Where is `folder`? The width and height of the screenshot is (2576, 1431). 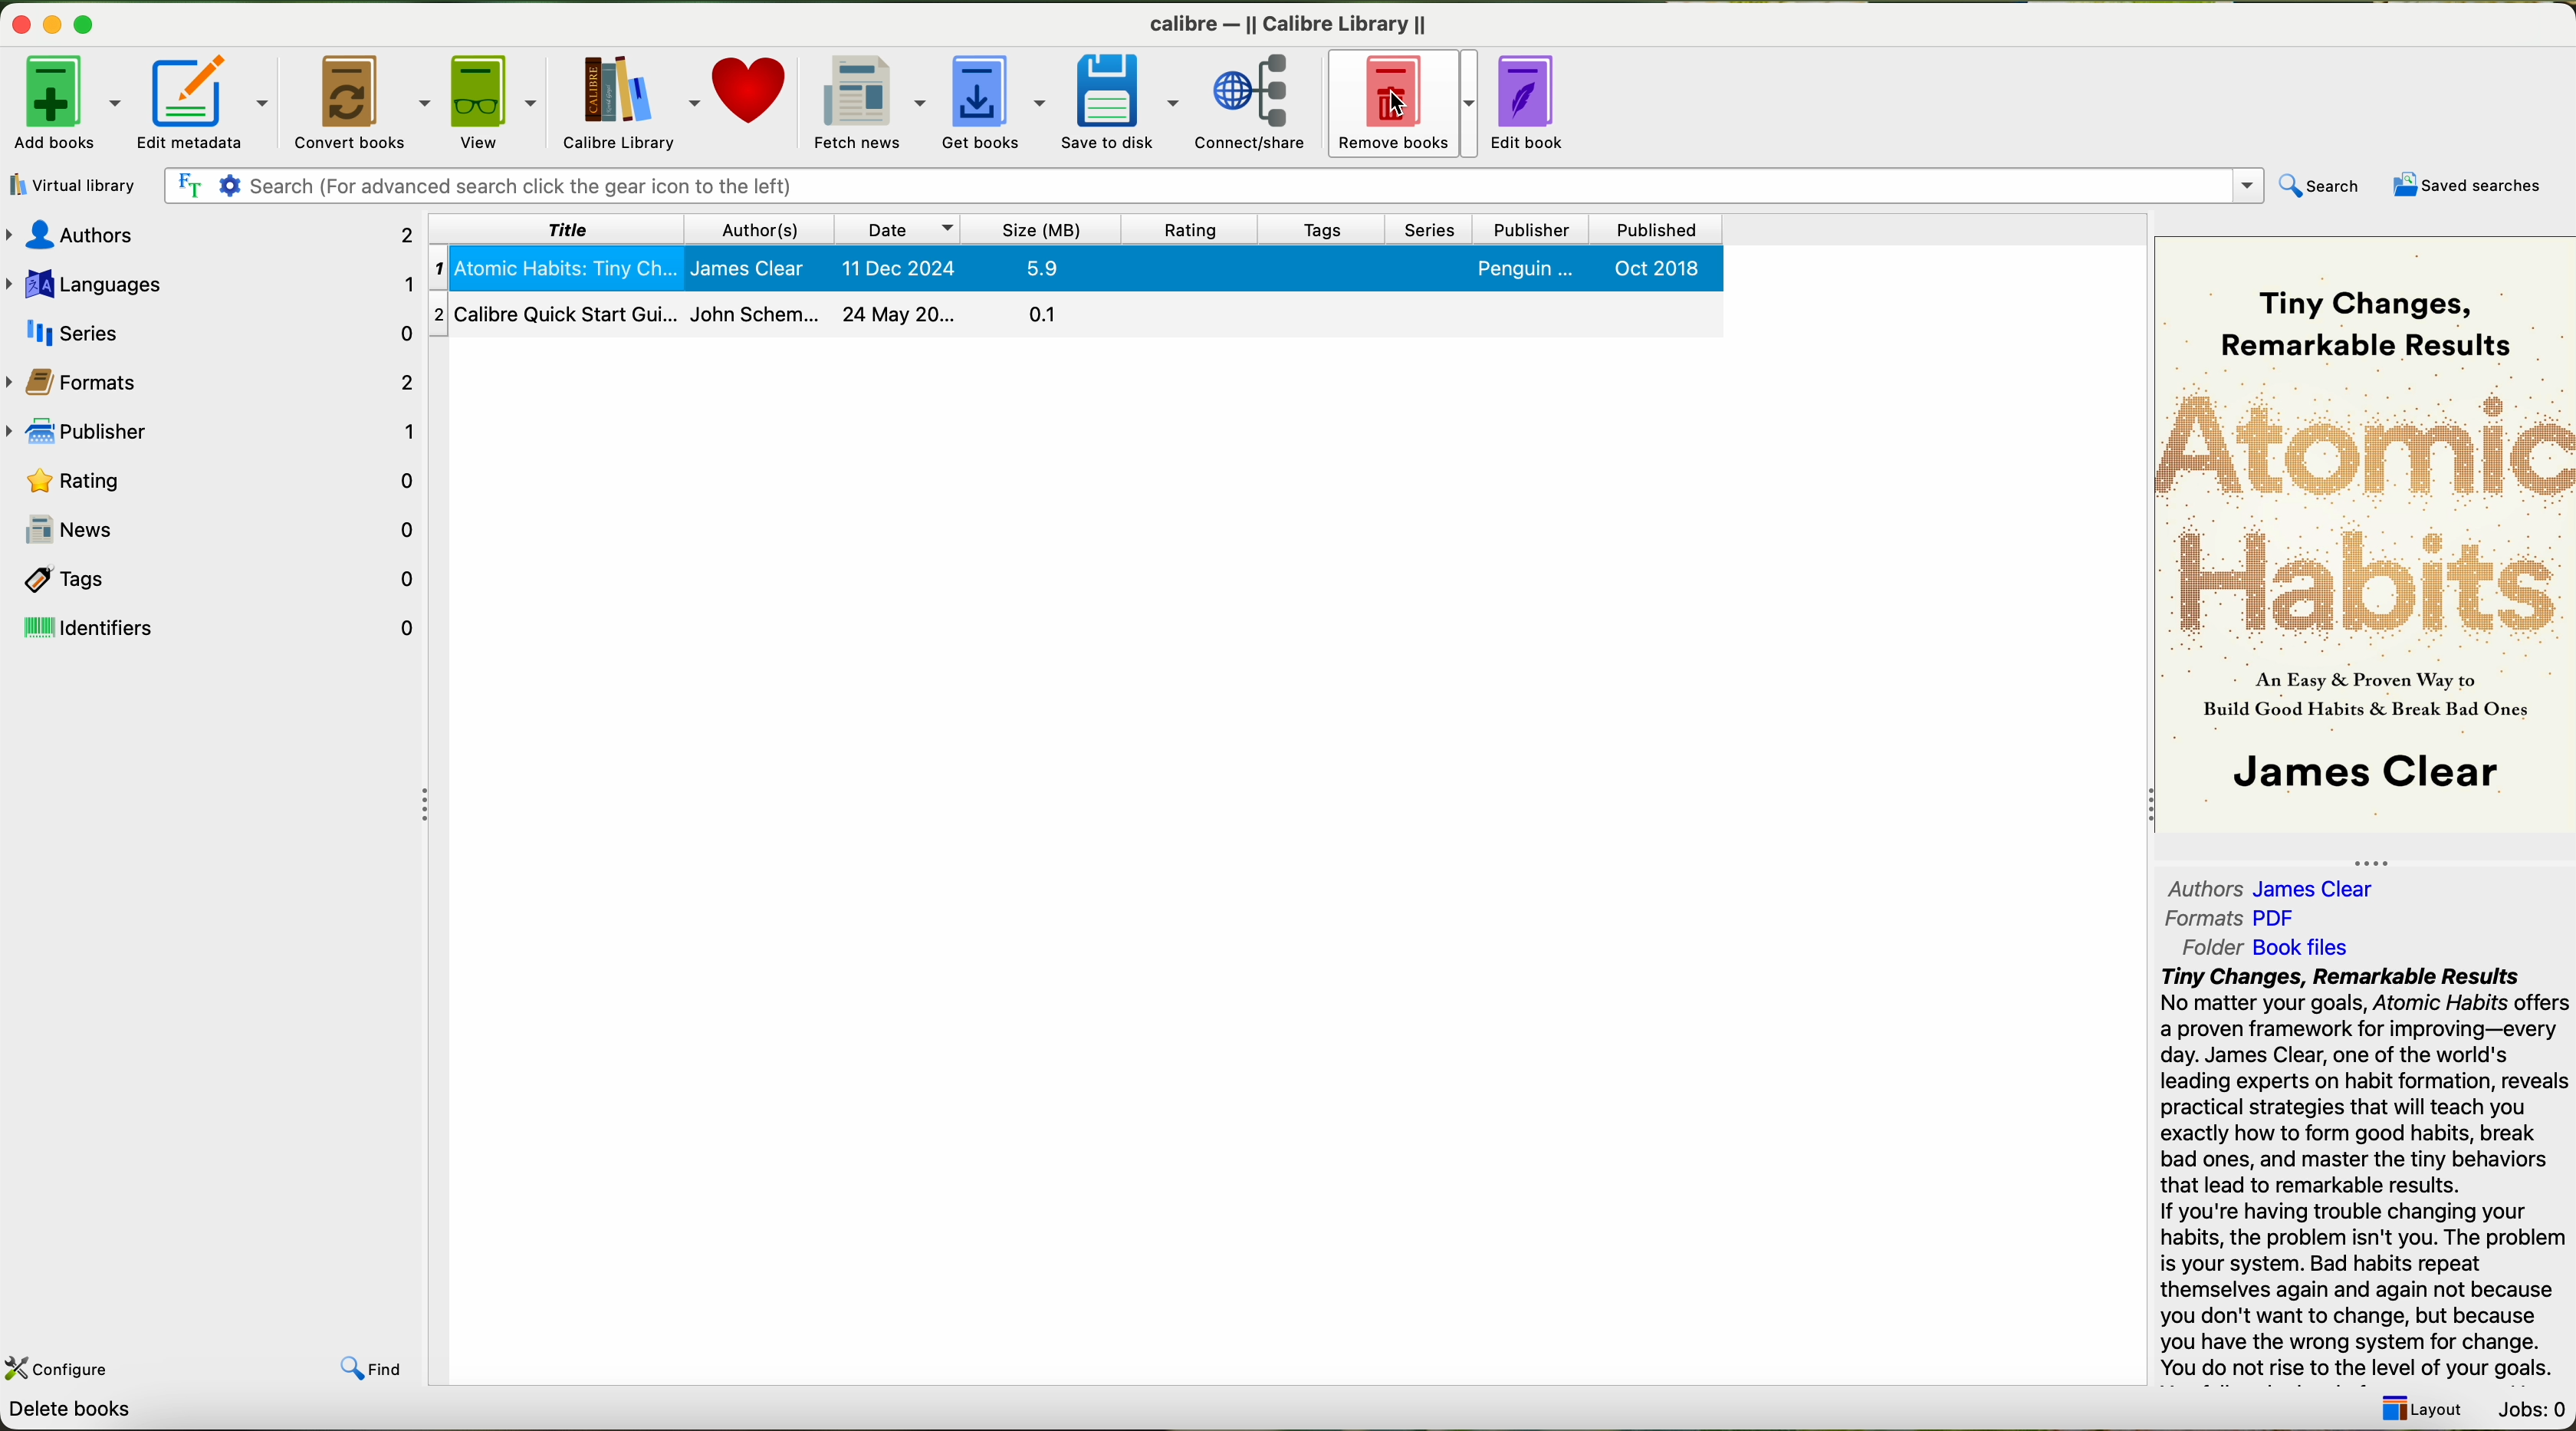 folder is located at coordinates (2280, 947).